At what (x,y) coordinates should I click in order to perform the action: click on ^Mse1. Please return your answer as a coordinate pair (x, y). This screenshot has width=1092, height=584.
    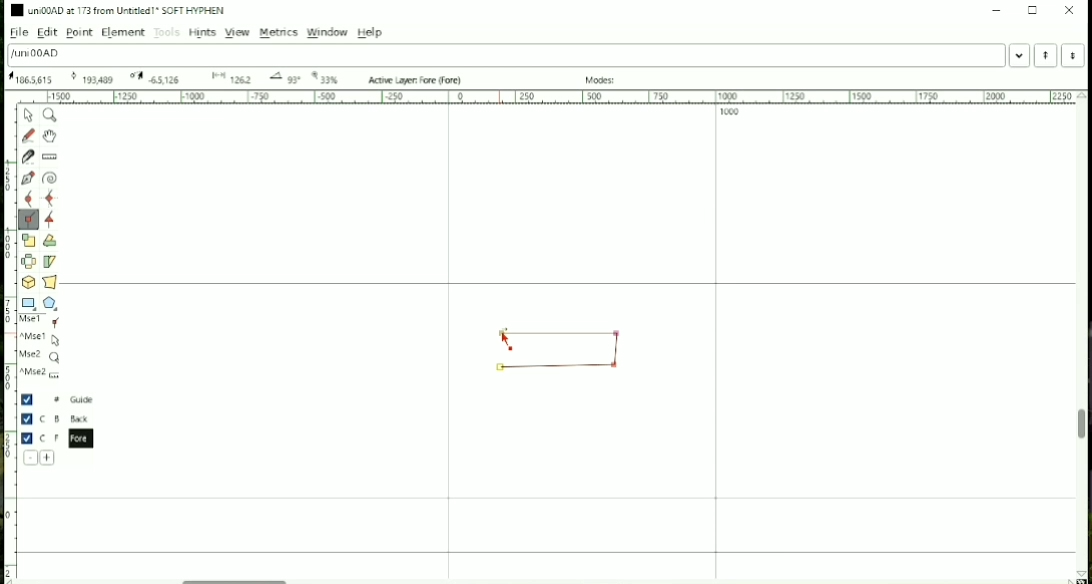
    Looking at the image, I should click on (42, 339).